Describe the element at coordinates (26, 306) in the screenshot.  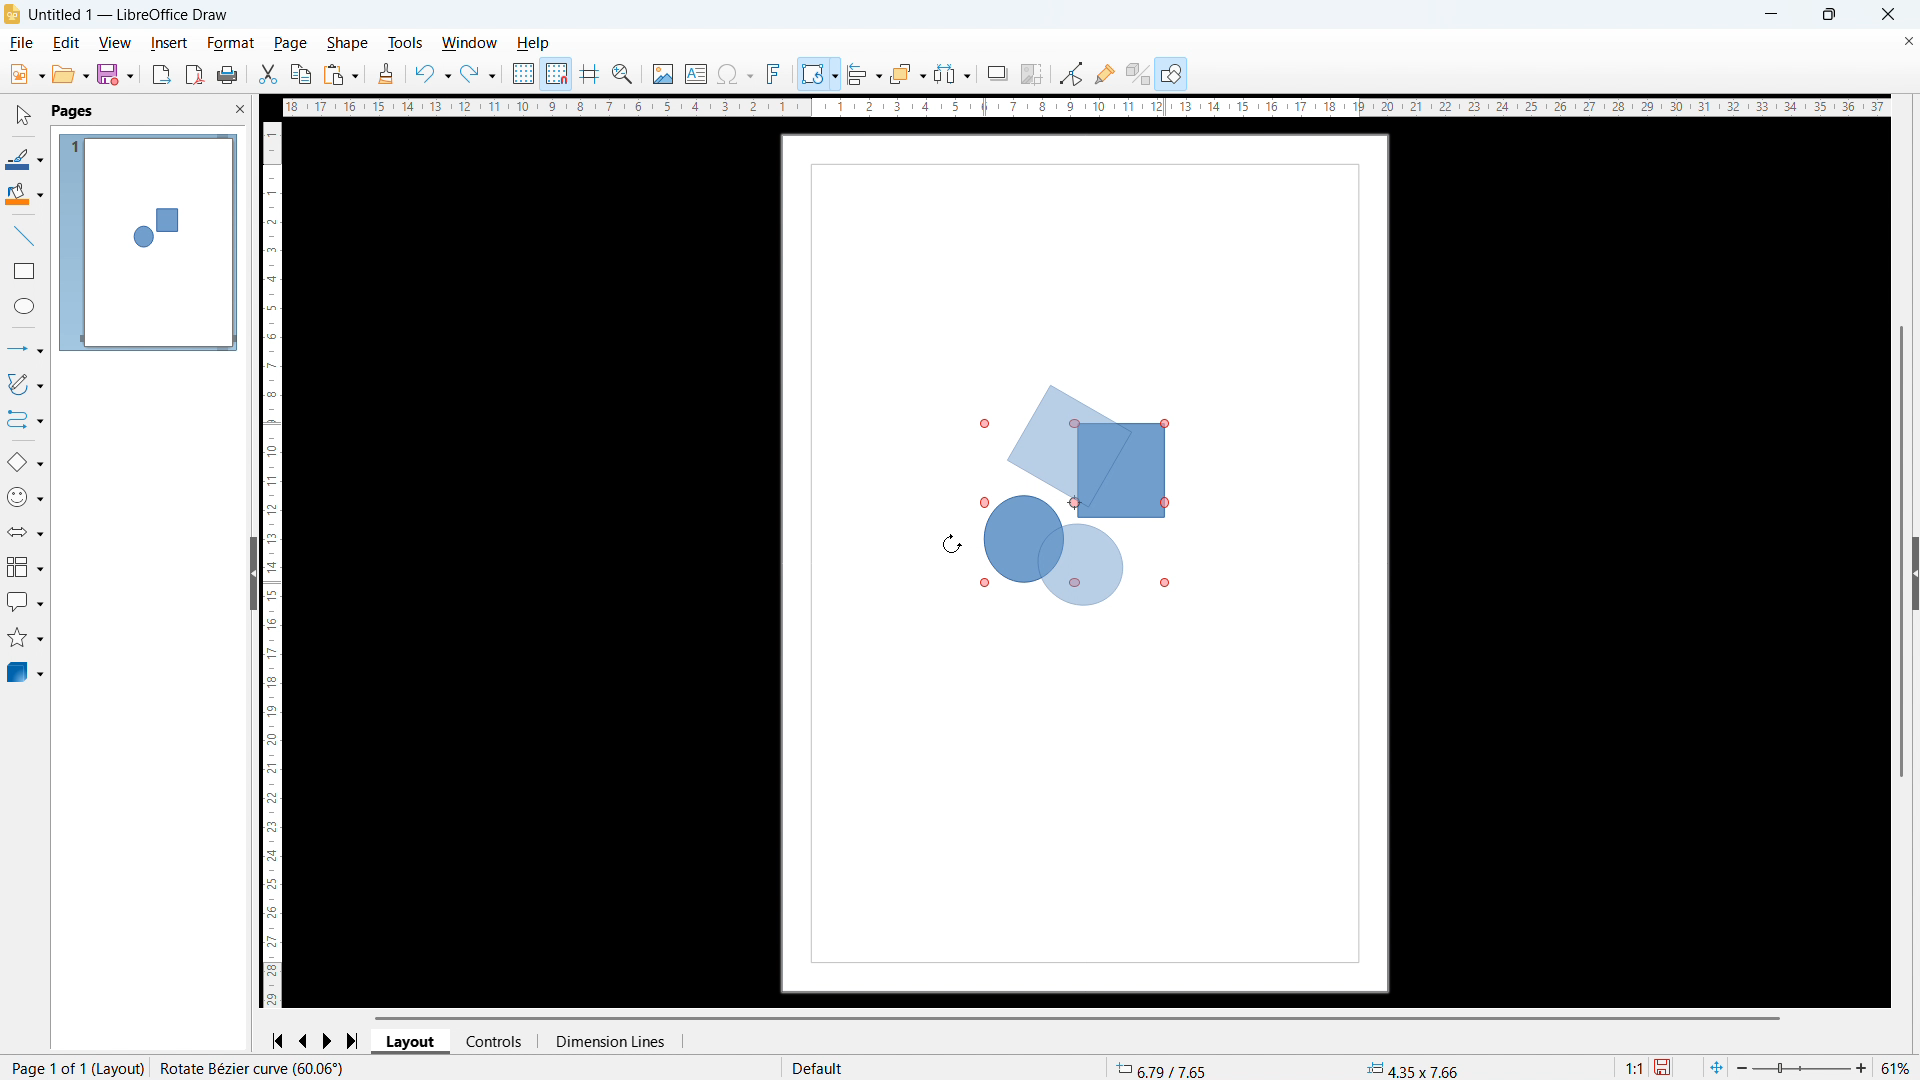
I see `Ellipse ` at that location.